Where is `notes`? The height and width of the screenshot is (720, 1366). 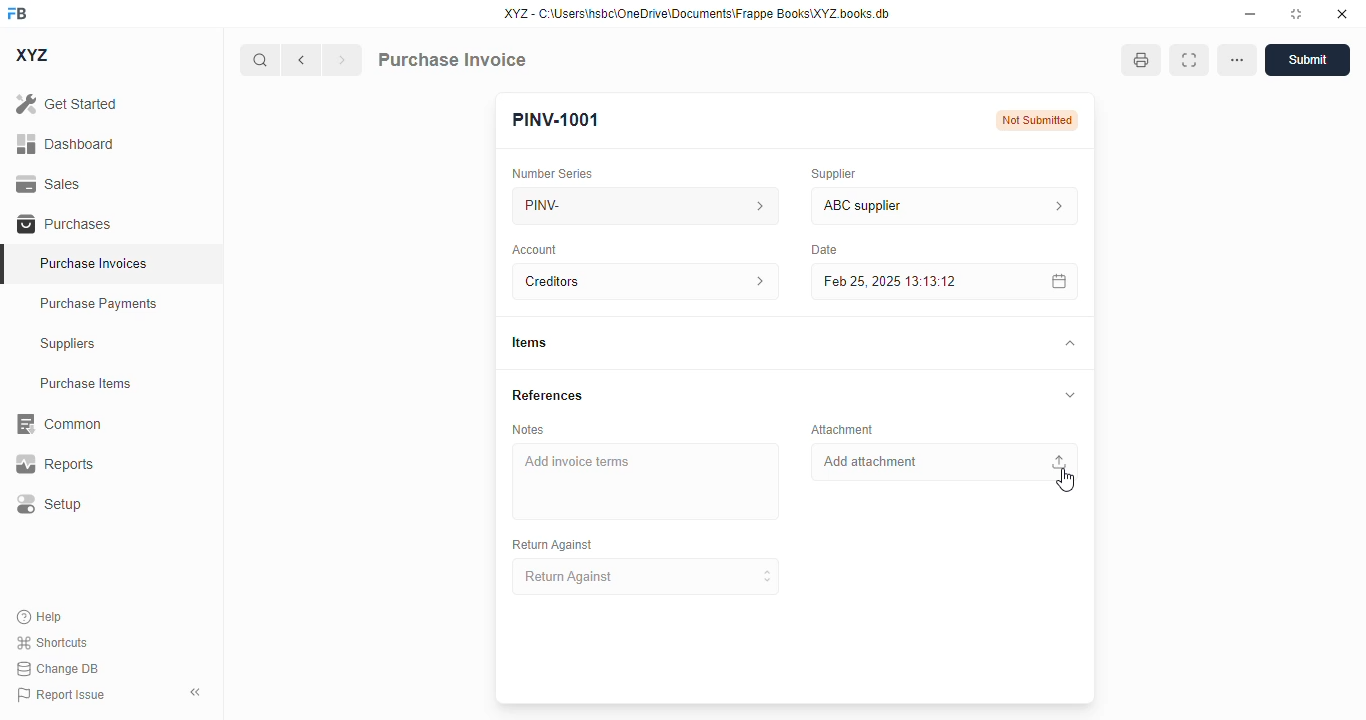
notes is located at coordinates (528, 429).